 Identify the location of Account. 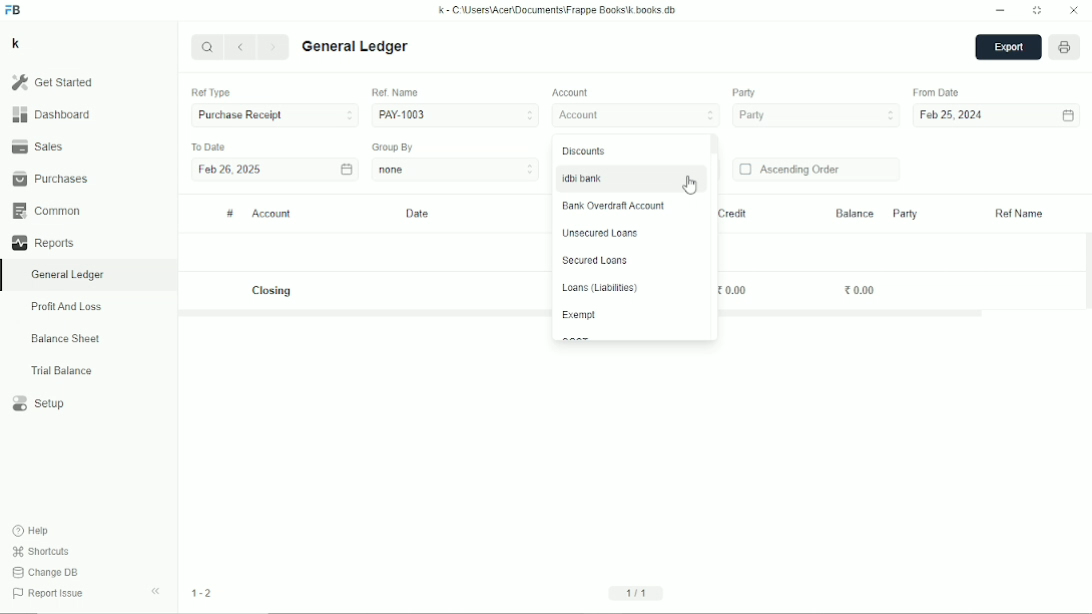
(637, 116).